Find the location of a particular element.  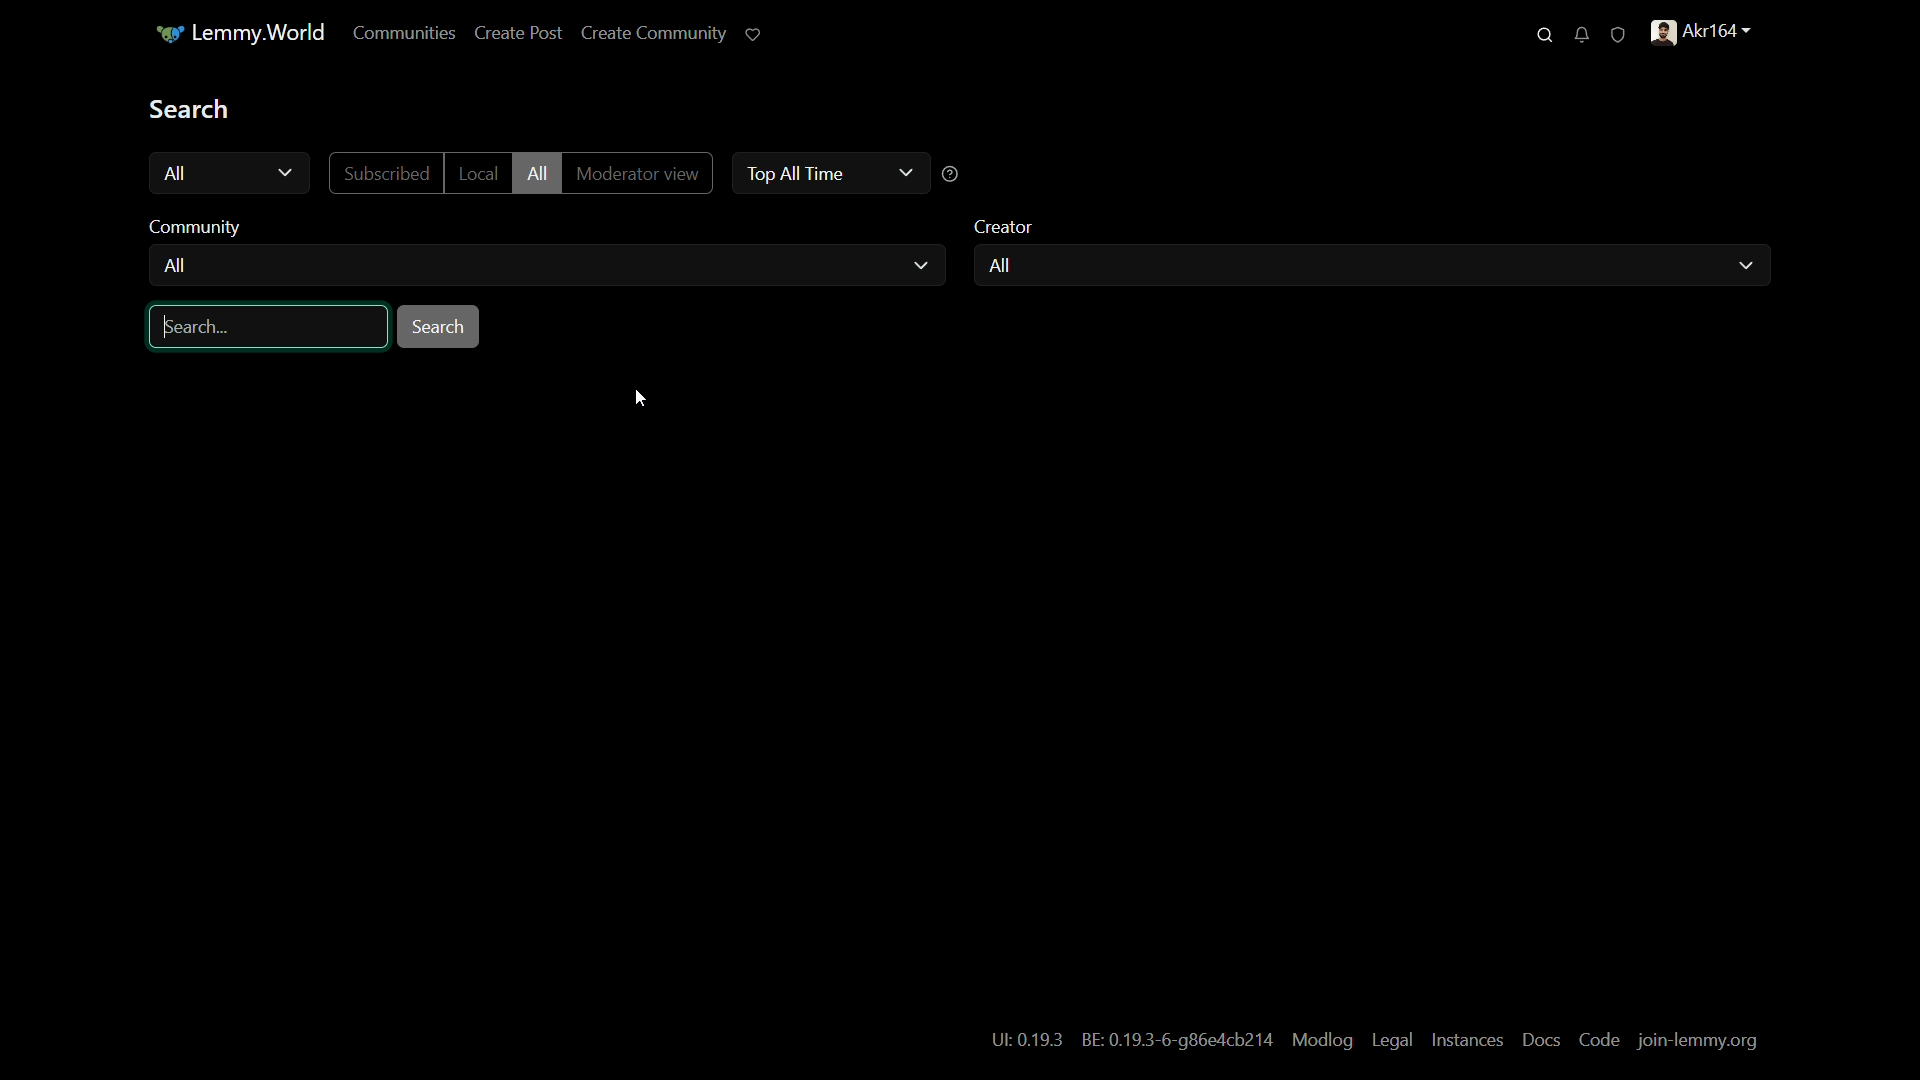

all is located at coordinates (536, 174).